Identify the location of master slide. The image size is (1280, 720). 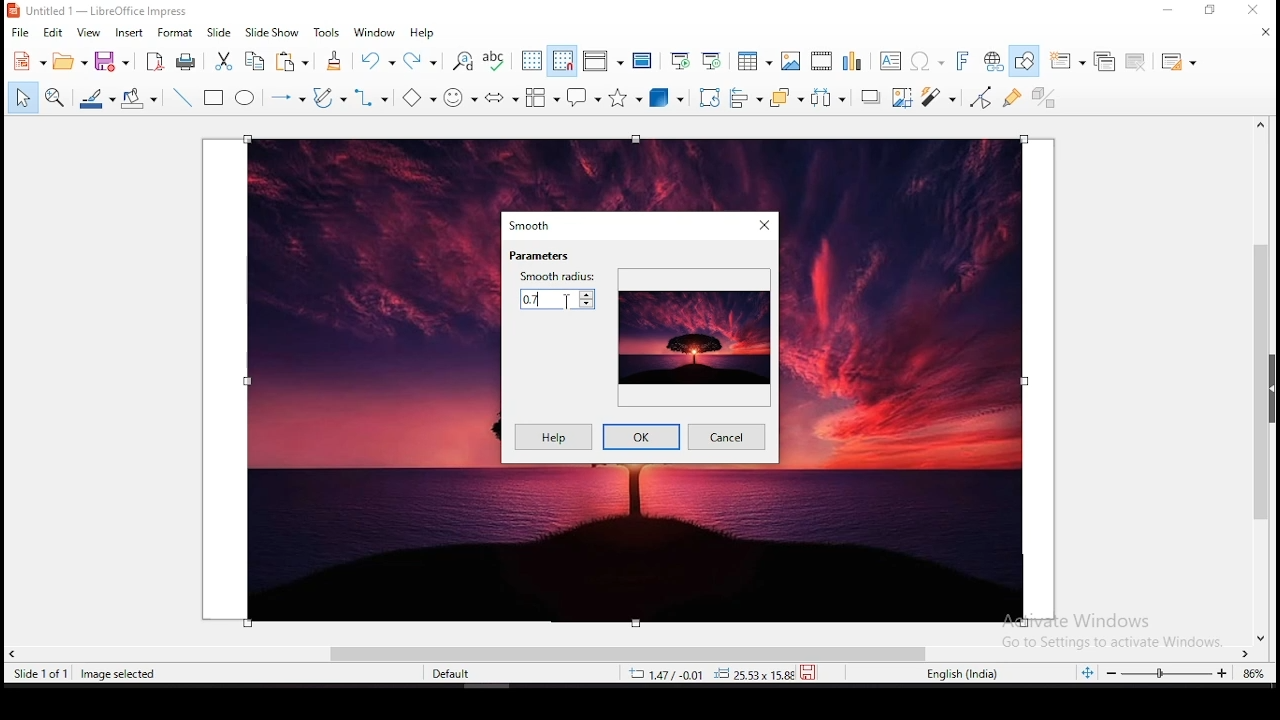
(641, 60).